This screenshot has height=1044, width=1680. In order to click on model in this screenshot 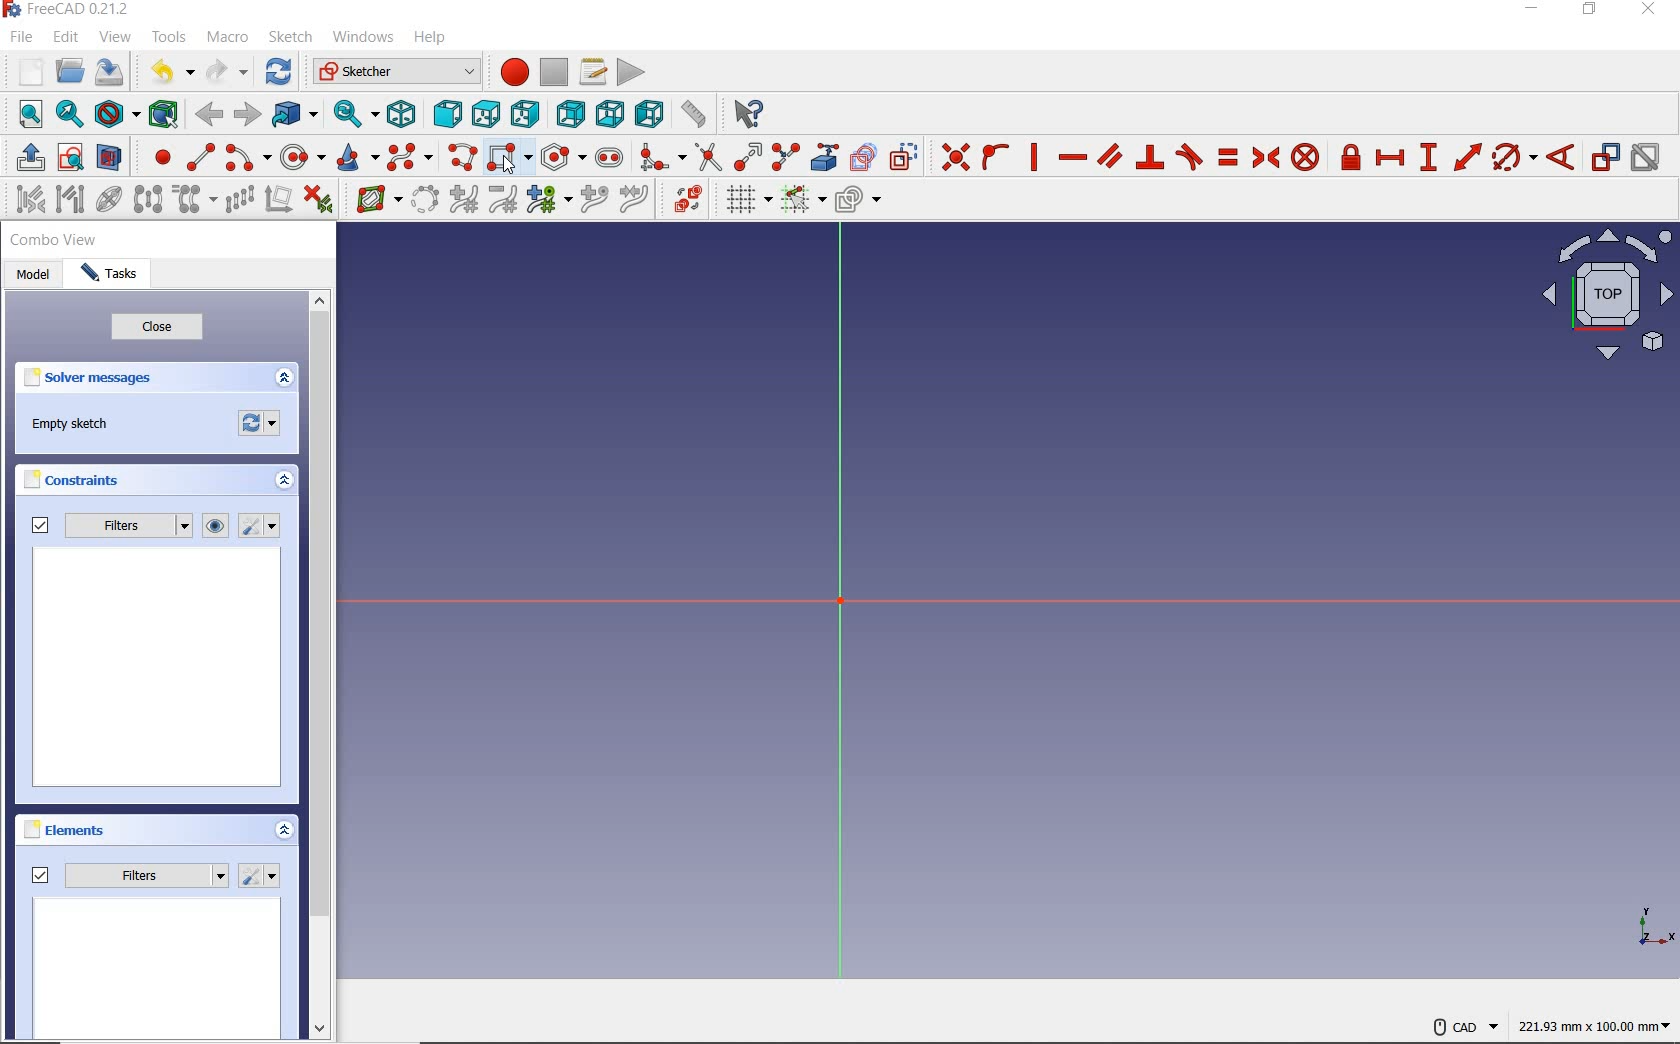, I will do `click(36, 277)`.